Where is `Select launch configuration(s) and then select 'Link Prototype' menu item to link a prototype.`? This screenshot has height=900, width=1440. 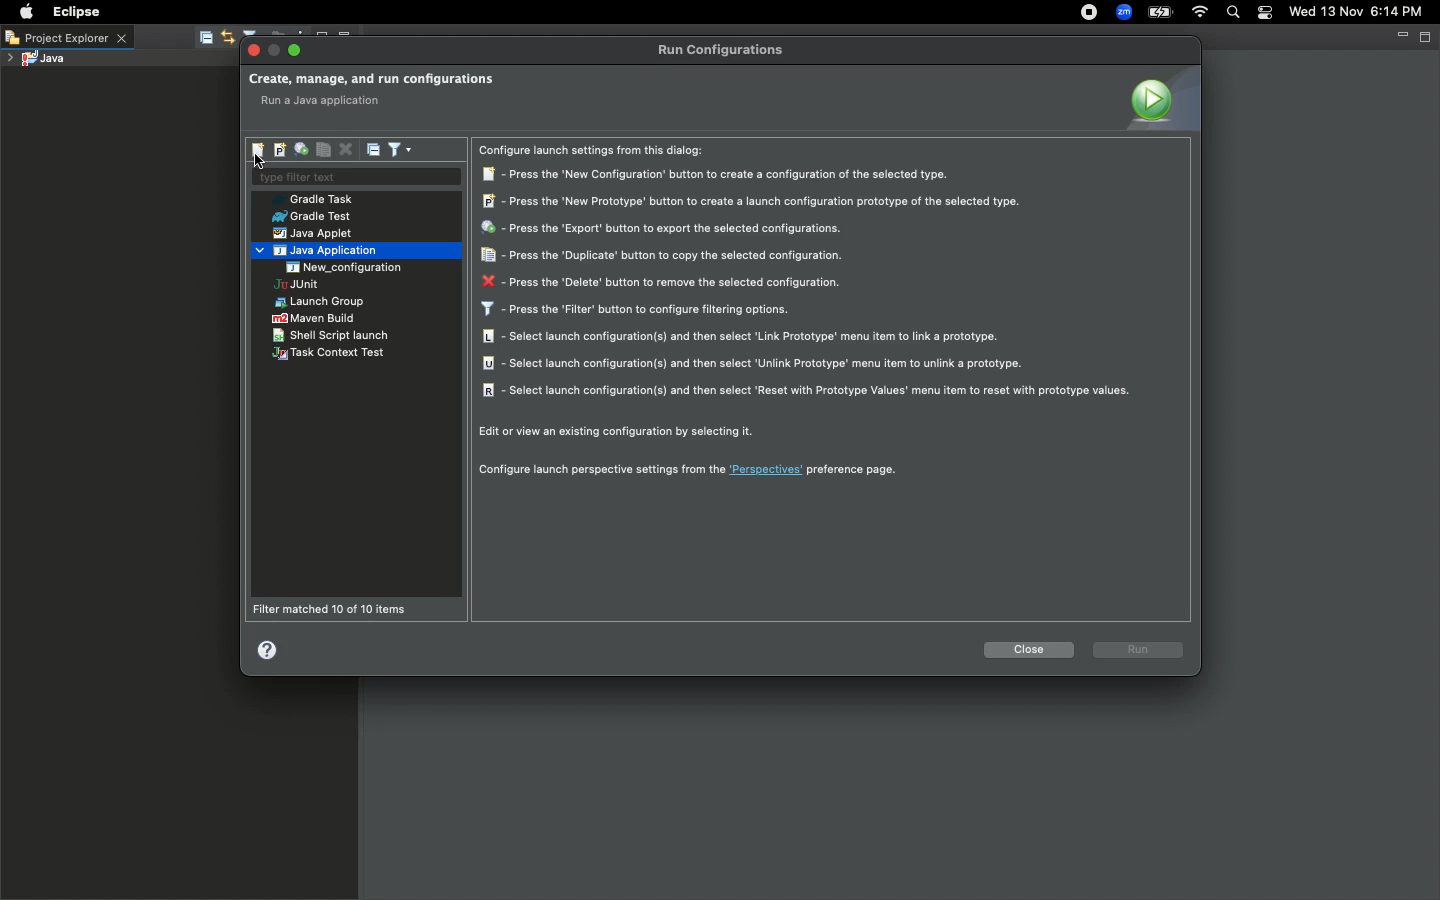 Select launch configuration(s) and then select 'Link Prototype' menu item to link a prototype. is located at coordinates (744, 339).